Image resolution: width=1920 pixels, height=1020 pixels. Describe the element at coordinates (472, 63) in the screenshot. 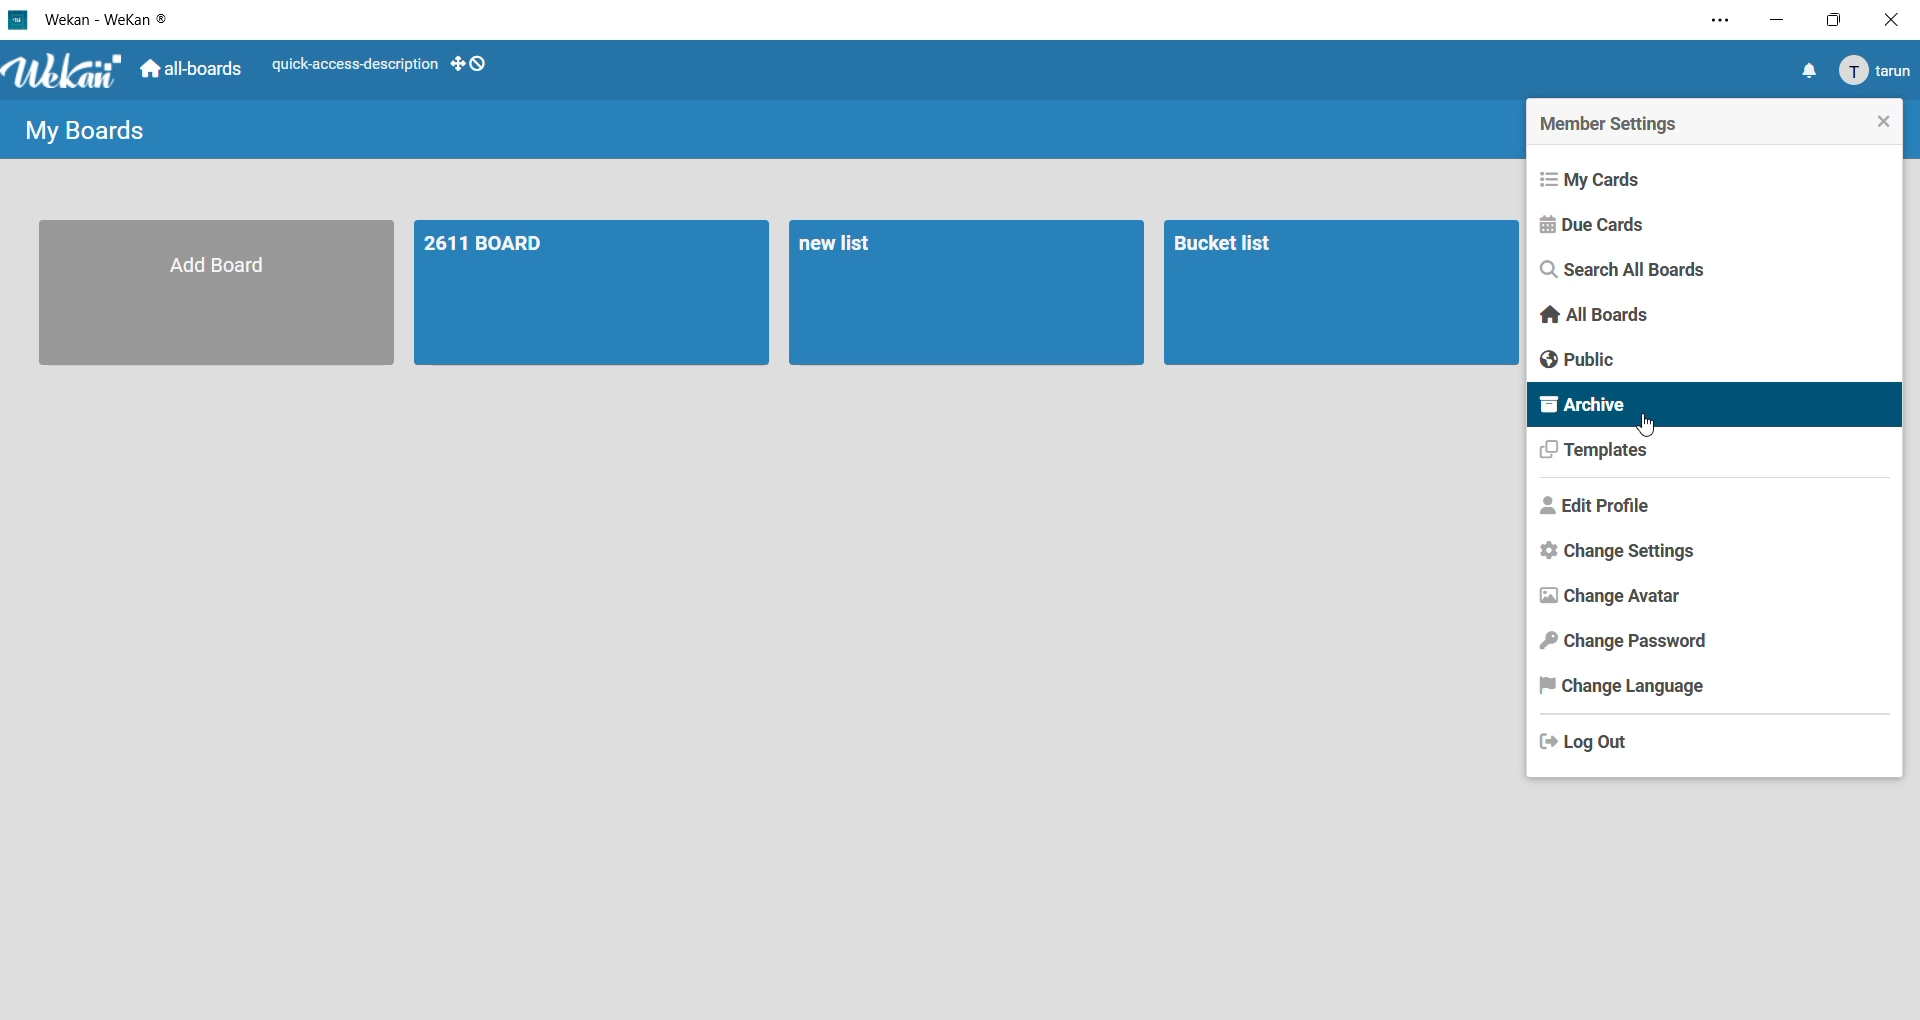

I see `show desktop drag handles` at that location.